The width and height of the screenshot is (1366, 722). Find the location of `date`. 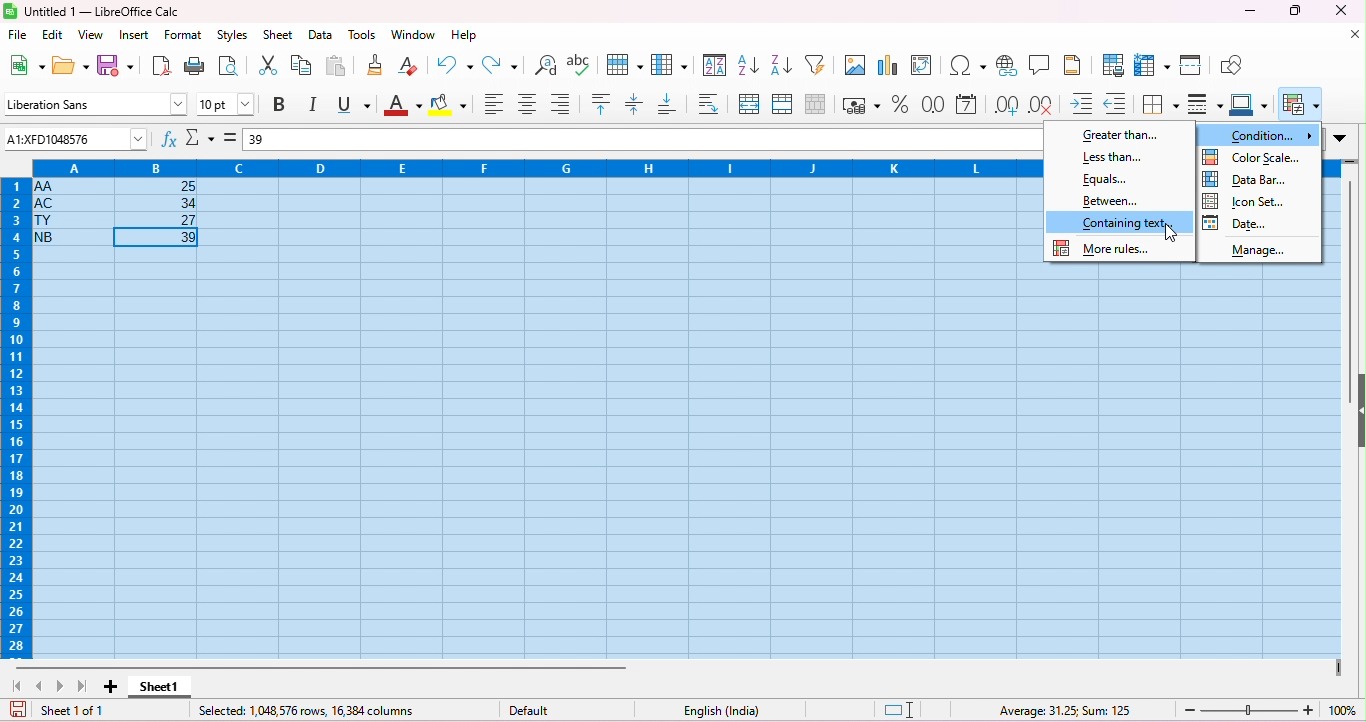

date is located at coordinates (1246, 224).